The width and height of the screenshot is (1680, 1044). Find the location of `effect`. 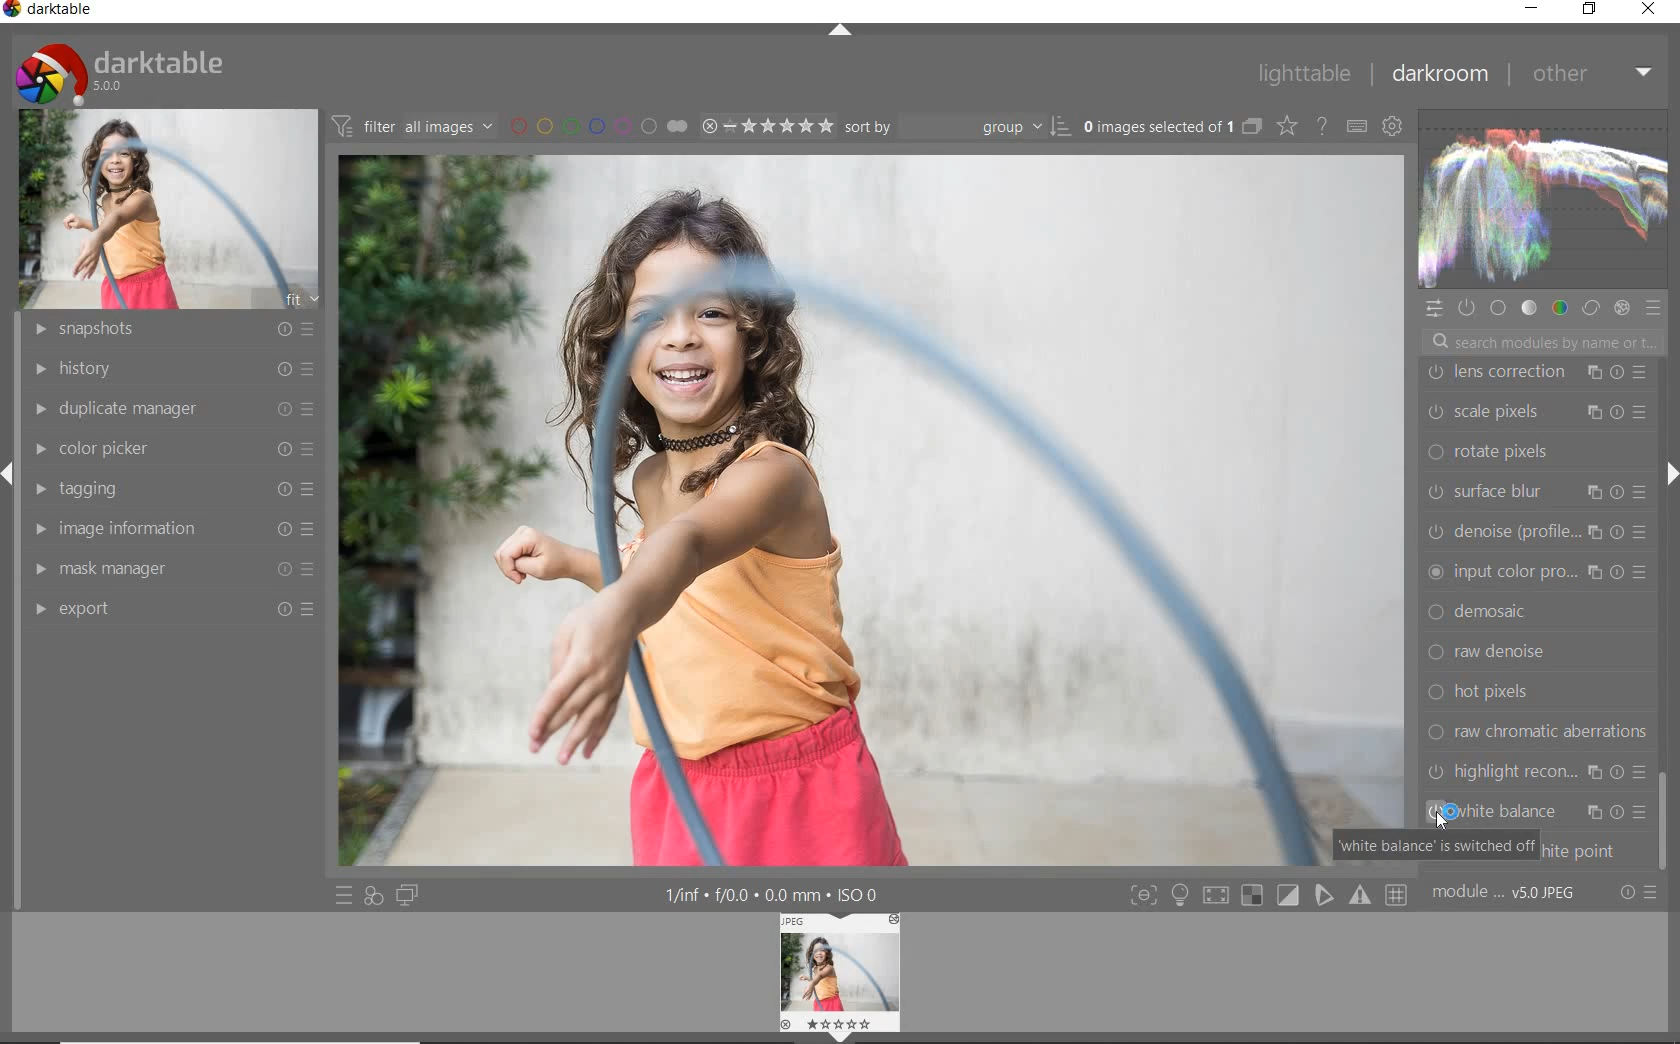

effect is located at coordinates (1621, 307).